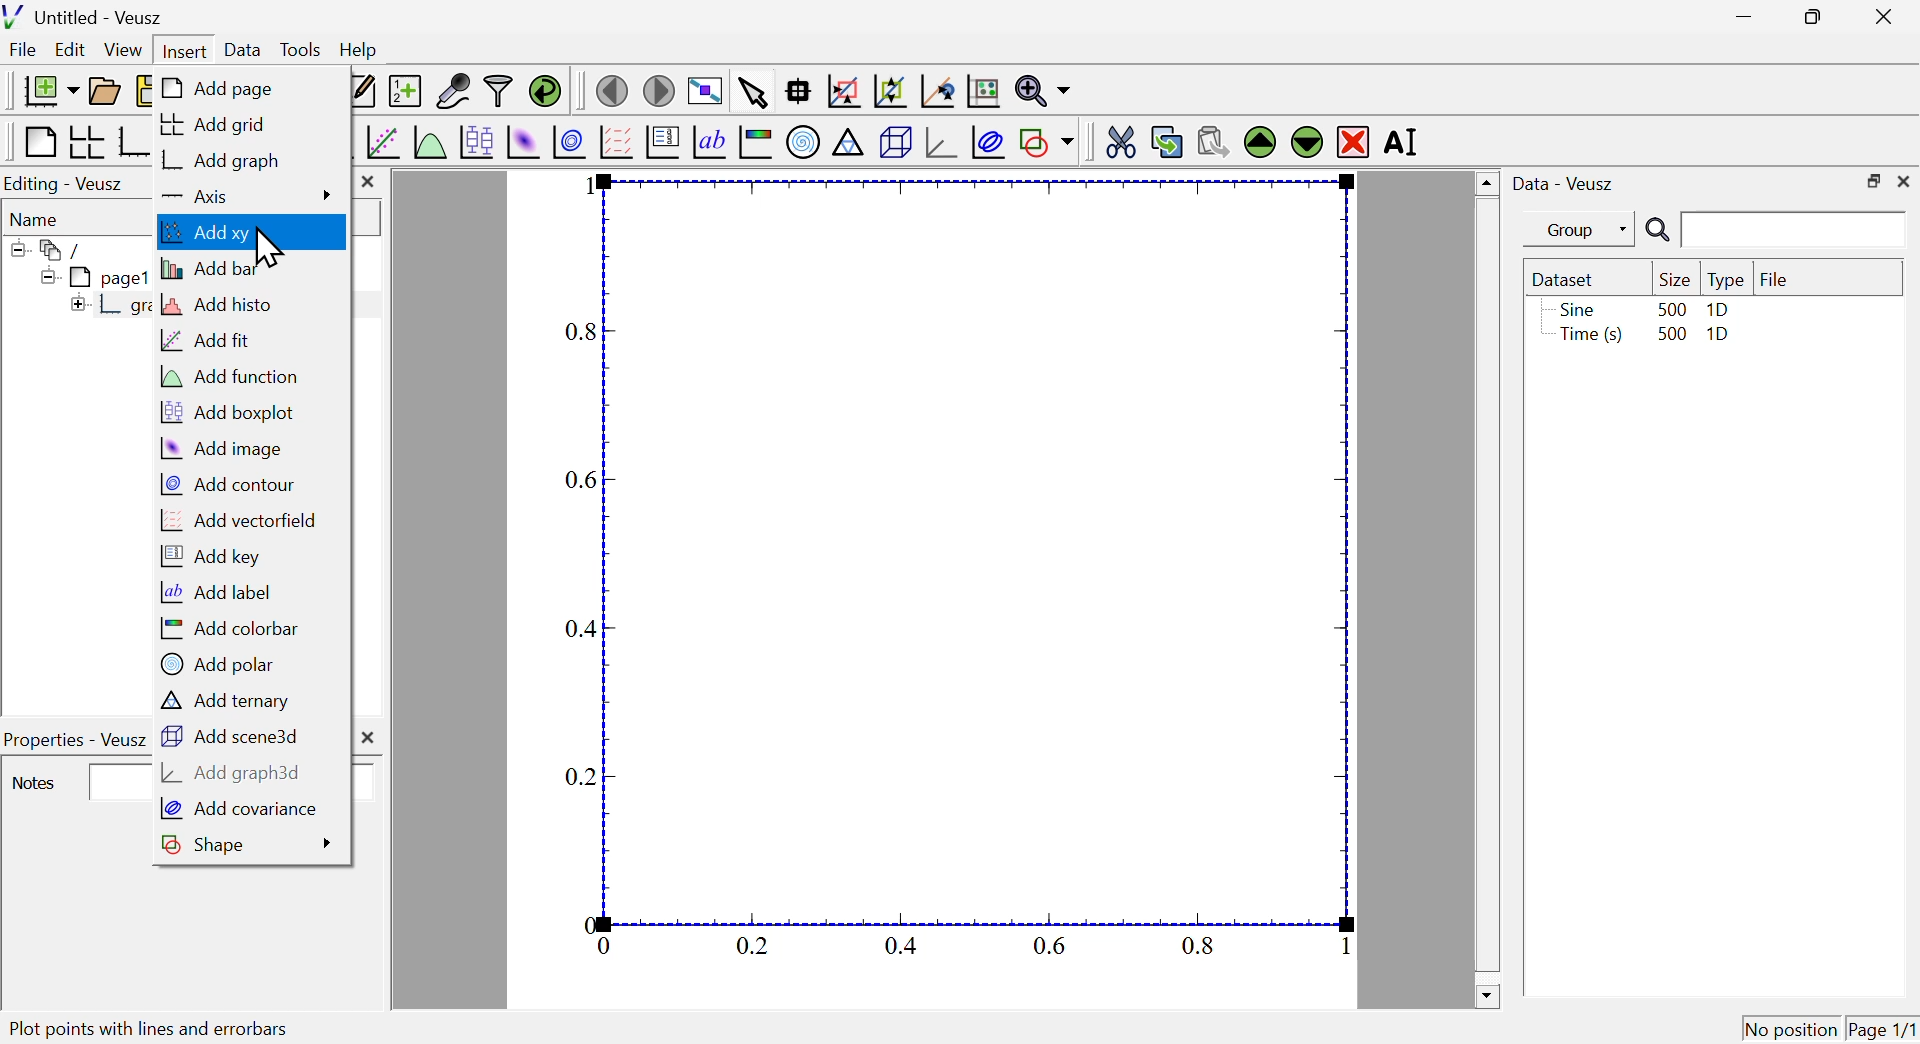 This screenshot has width=1920, height=1044. Describe the element at coordinates (405, 89) in the screenshot. I see `create new data sets using ranges` at that location.